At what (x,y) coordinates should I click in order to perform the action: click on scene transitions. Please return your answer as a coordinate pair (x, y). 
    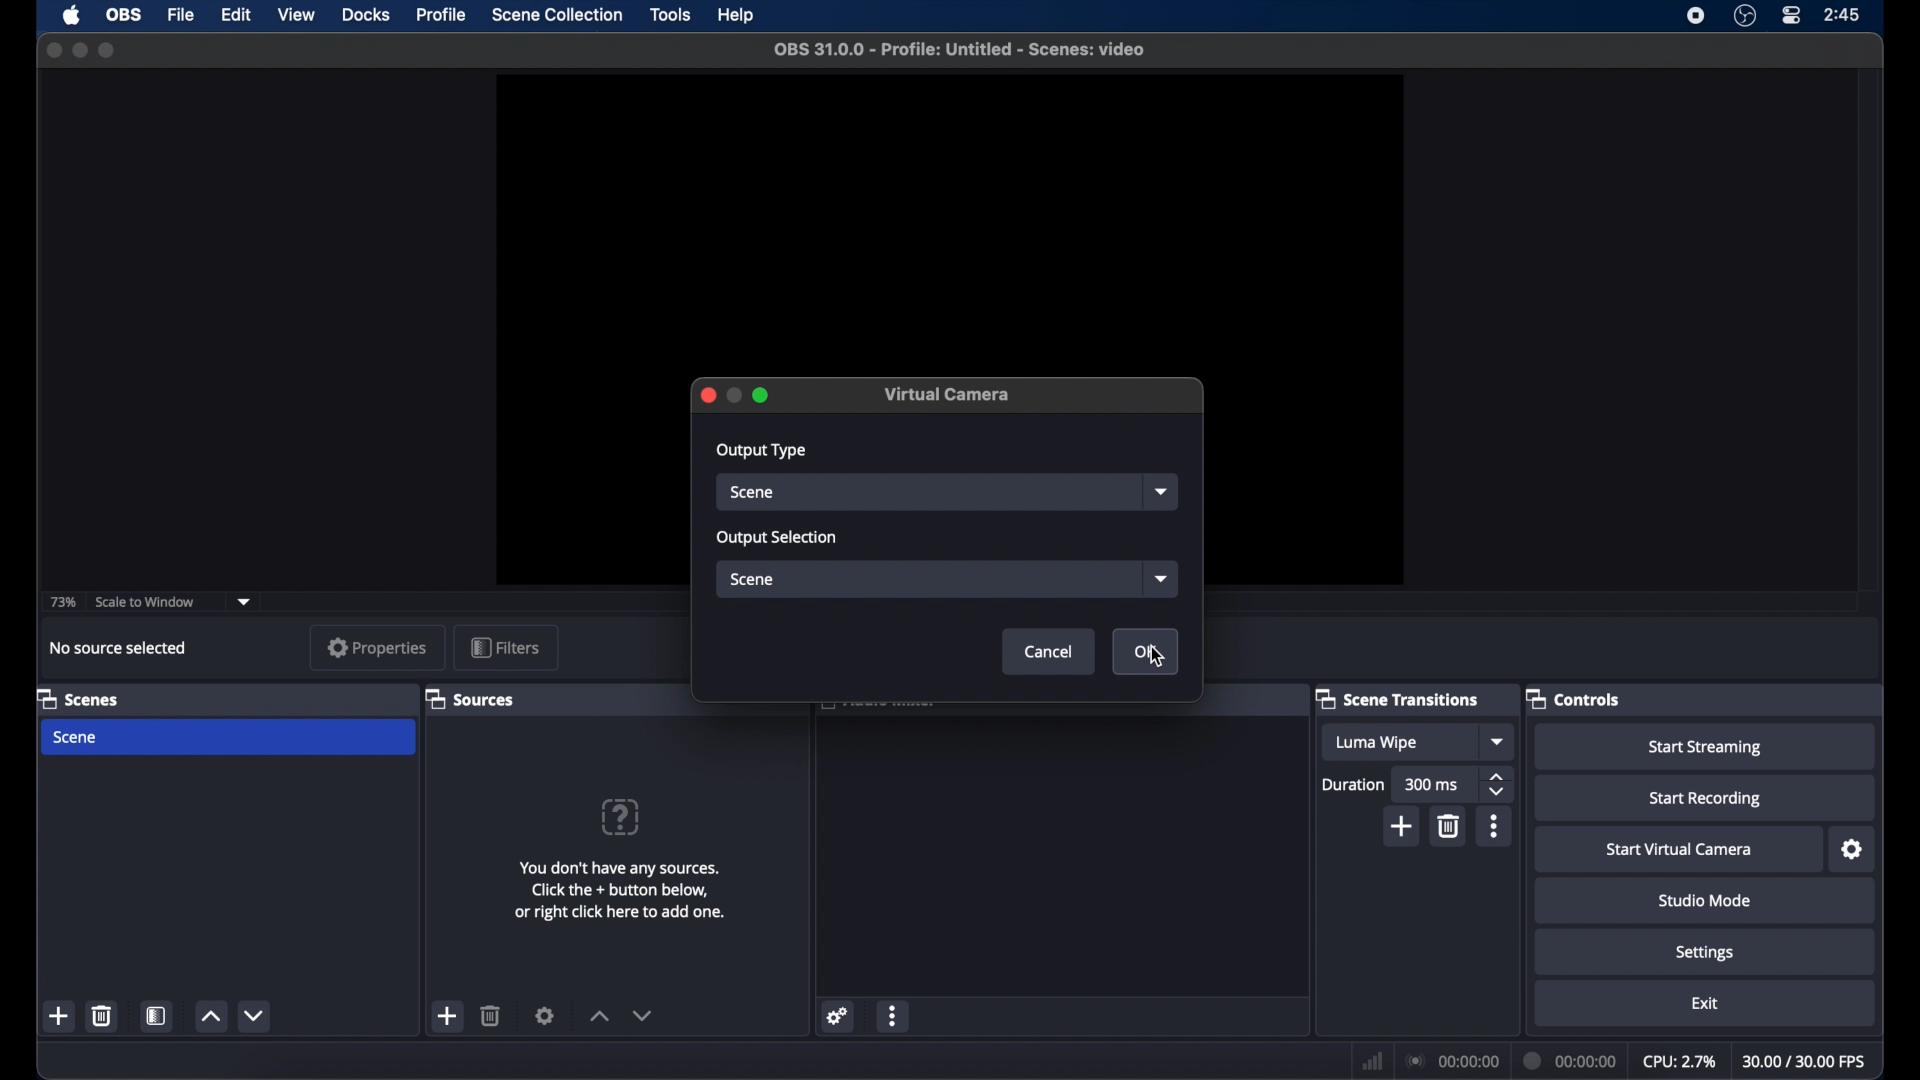
    Looking at the image, I should click on (1397, 700).